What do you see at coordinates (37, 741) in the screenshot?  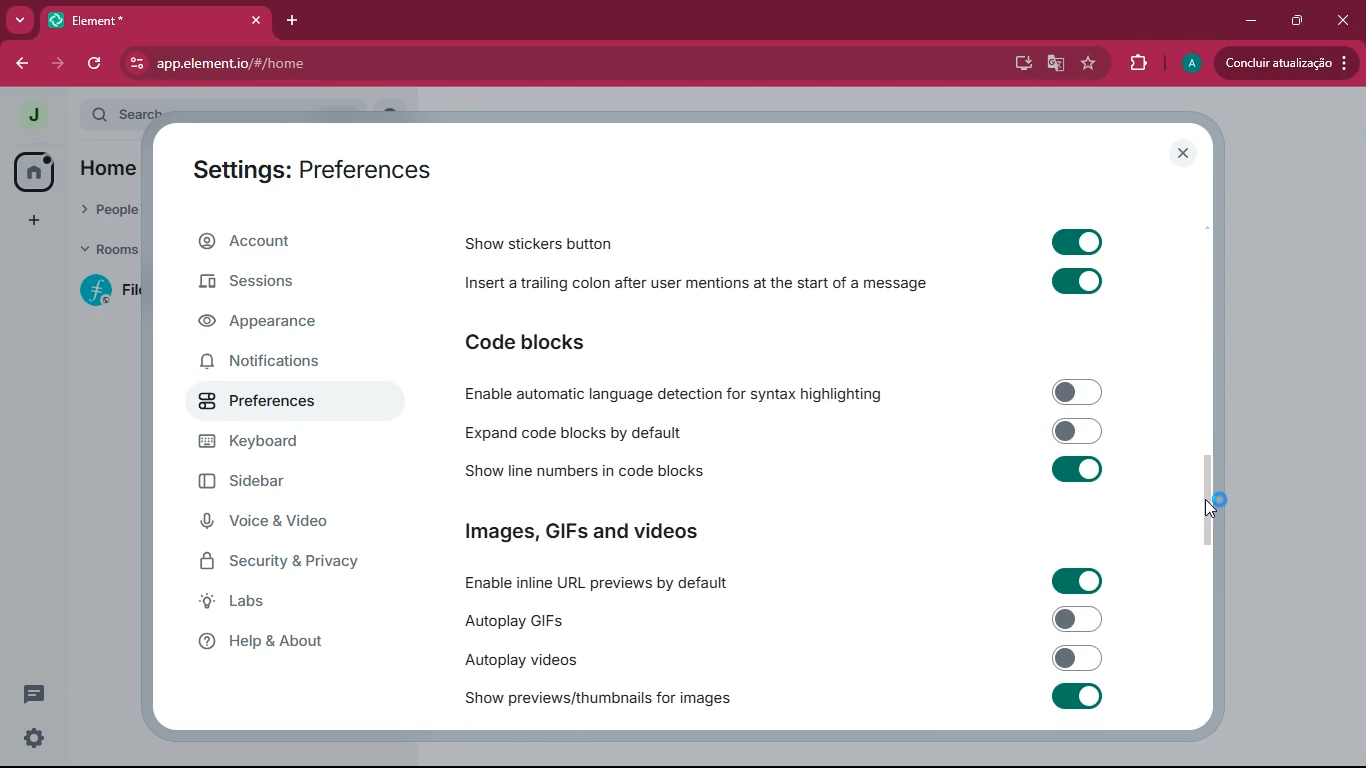 I see `Settings` at bounding box center [37, 741].